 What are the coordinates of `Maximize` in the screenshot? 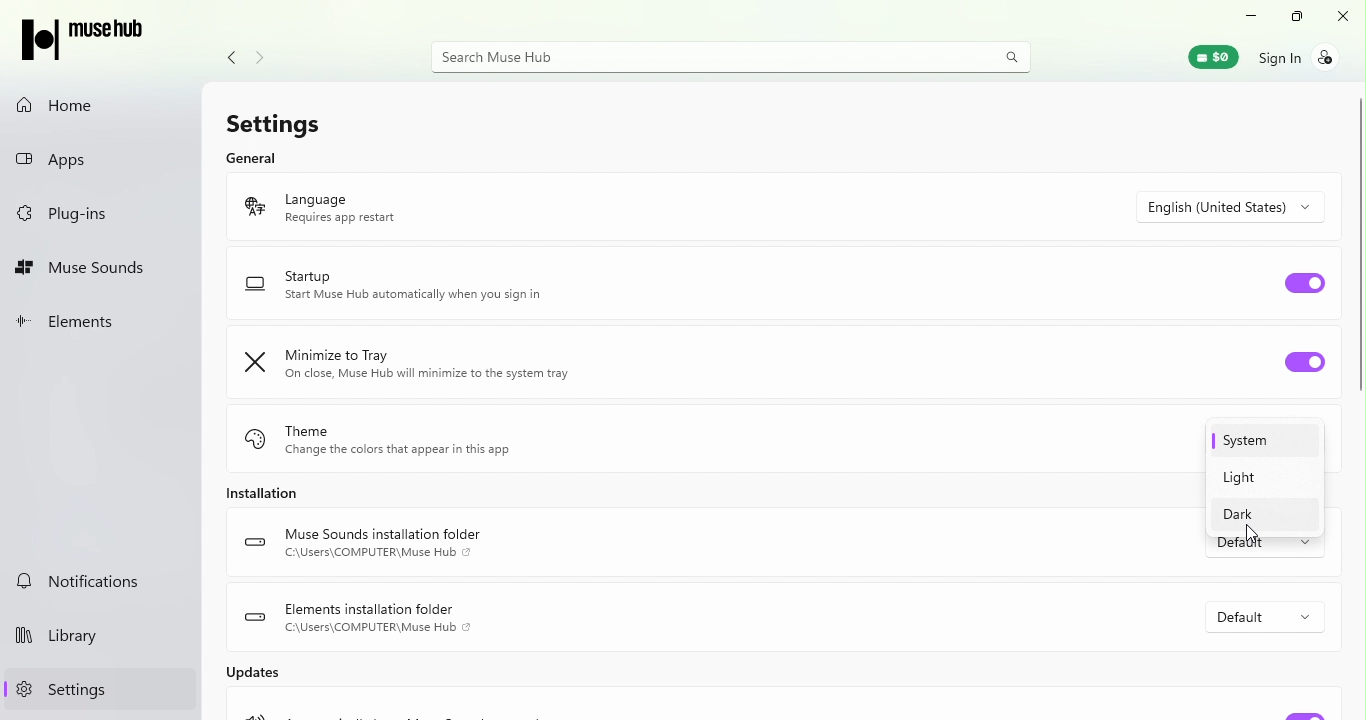 It's located at (1297, 19).